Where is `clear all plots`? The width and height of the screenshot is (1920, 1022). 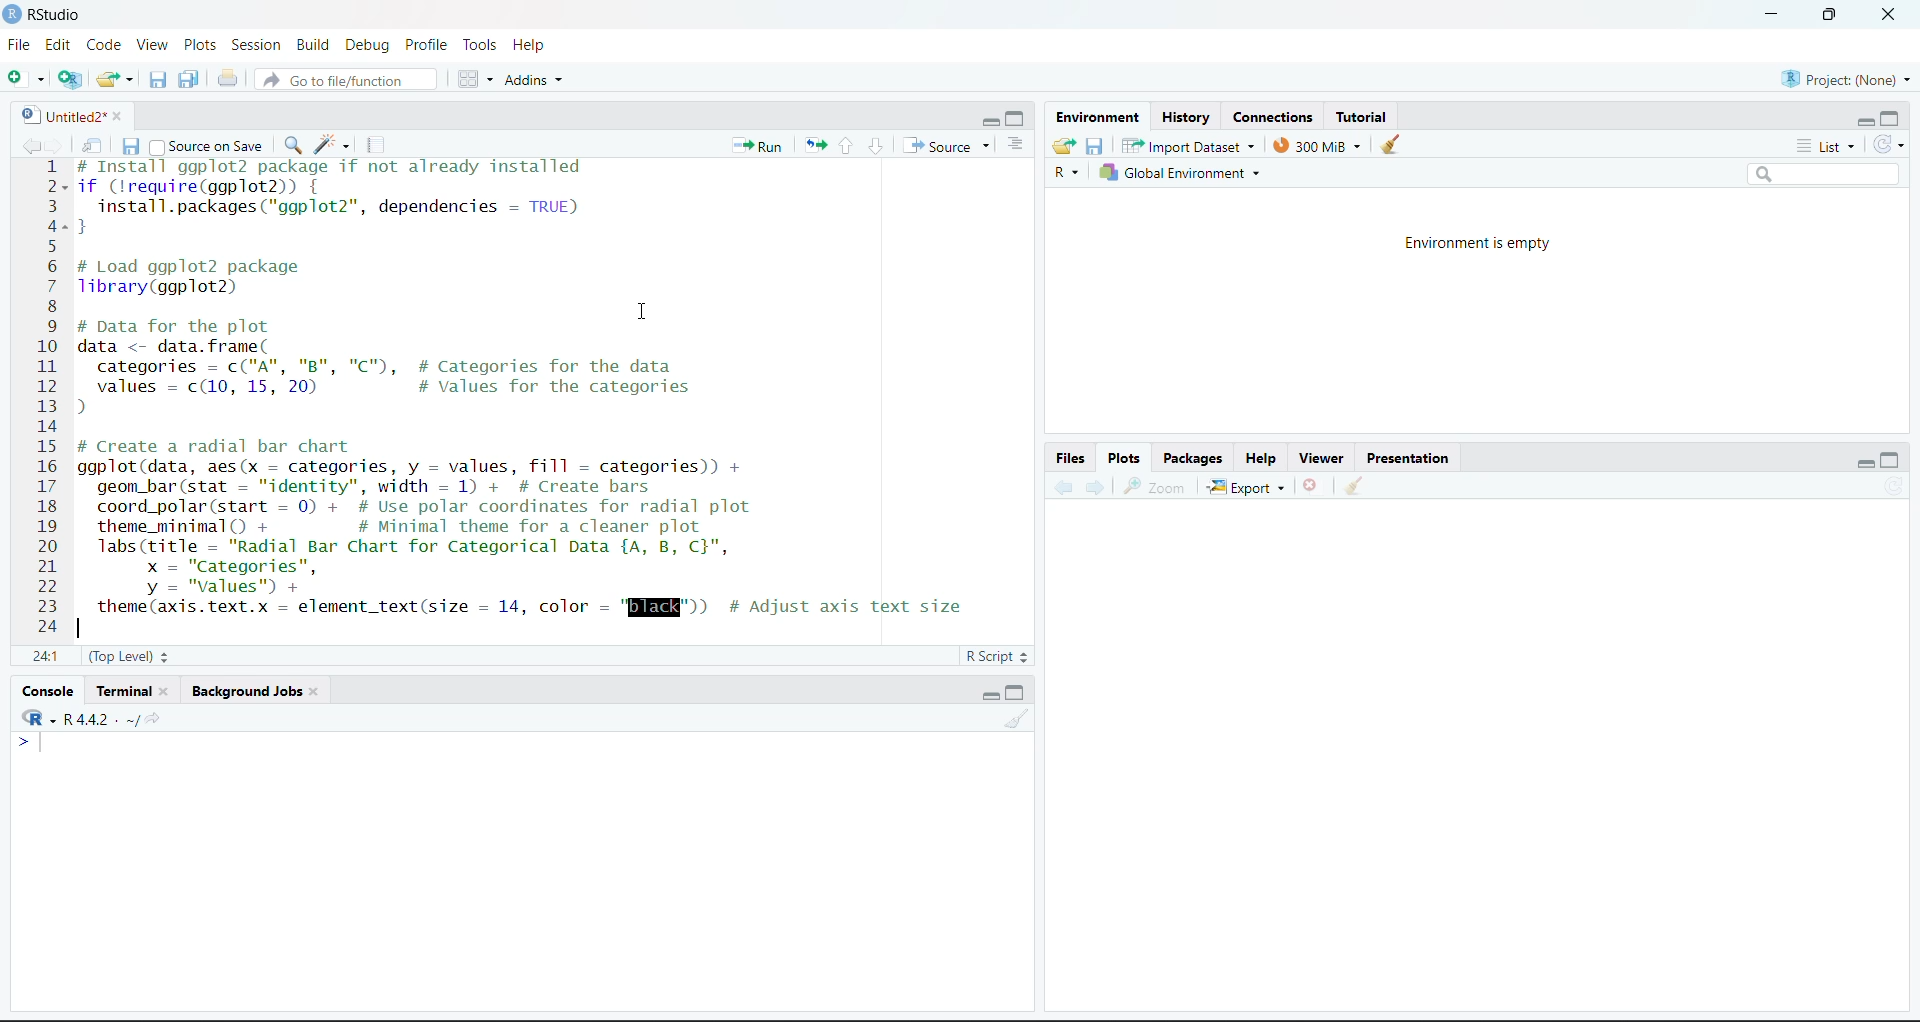 clear all plots is located at coordinates (1357, 487).